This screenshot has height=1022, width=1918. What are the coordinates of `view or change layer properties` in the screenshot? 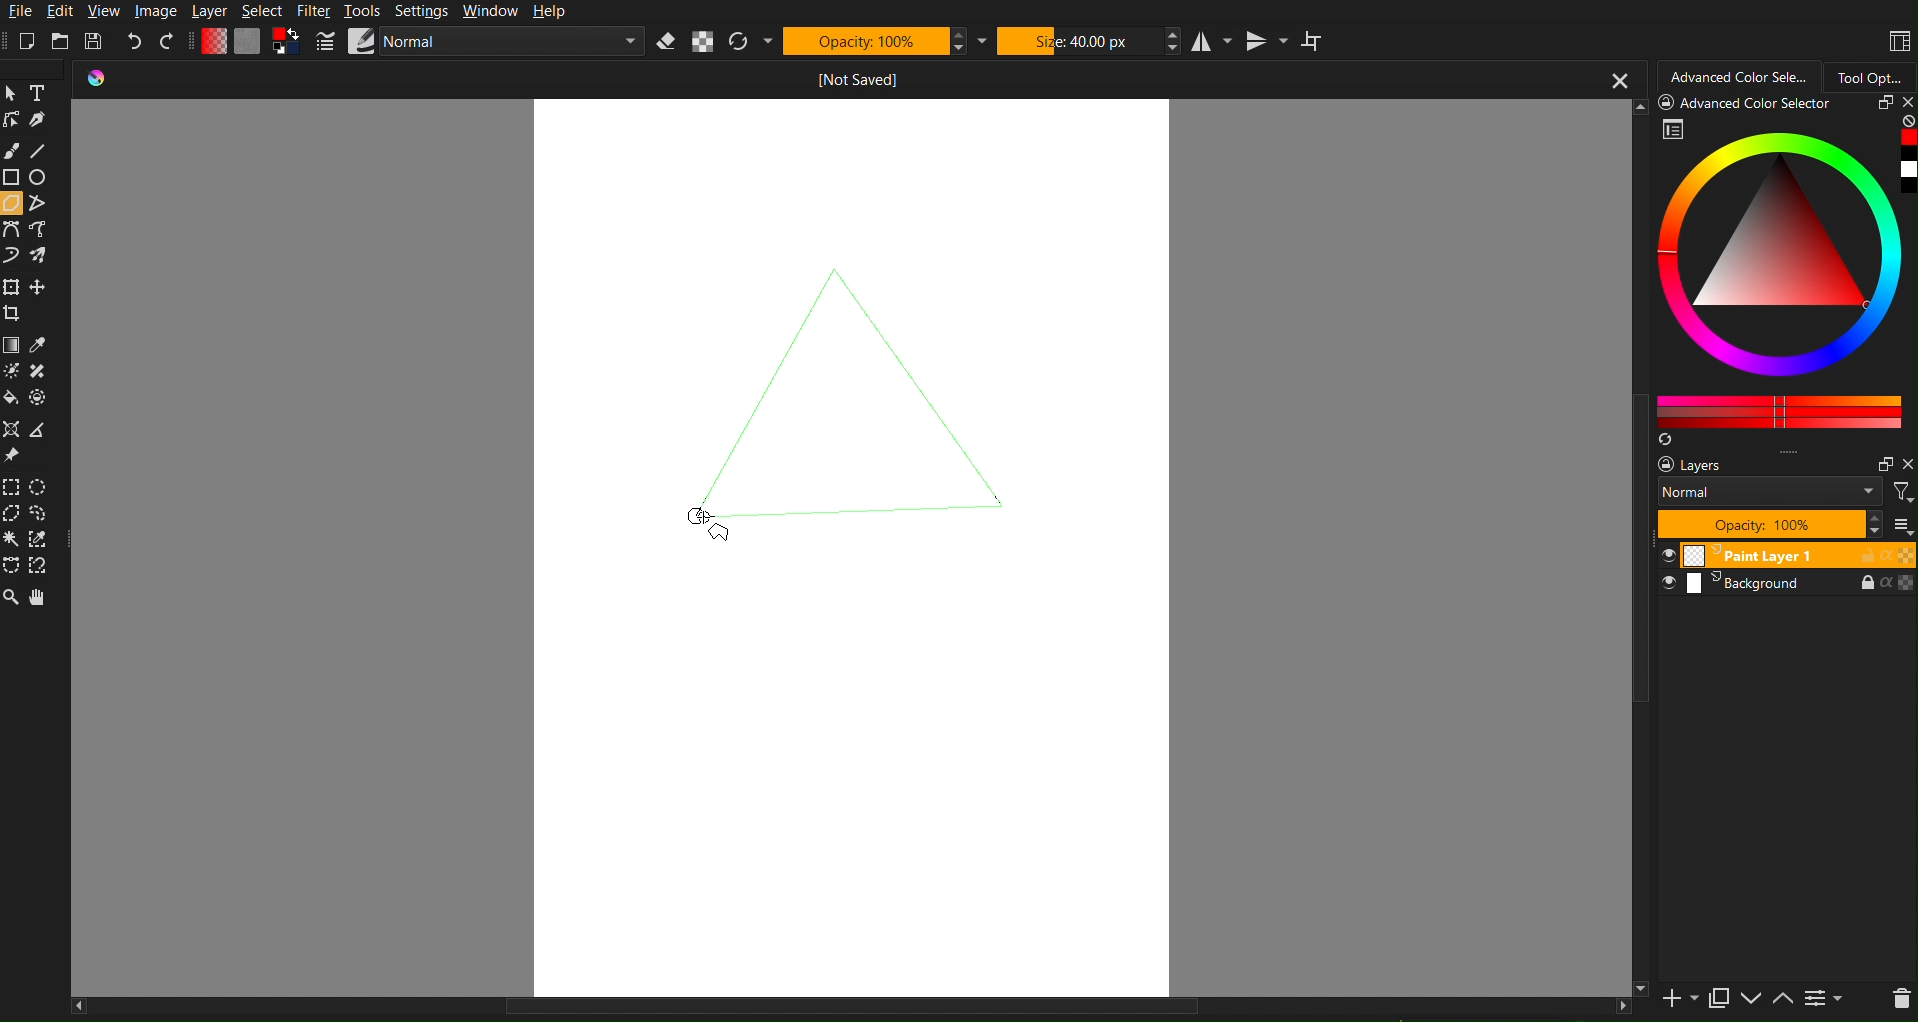 It's located at (1824, 1000).